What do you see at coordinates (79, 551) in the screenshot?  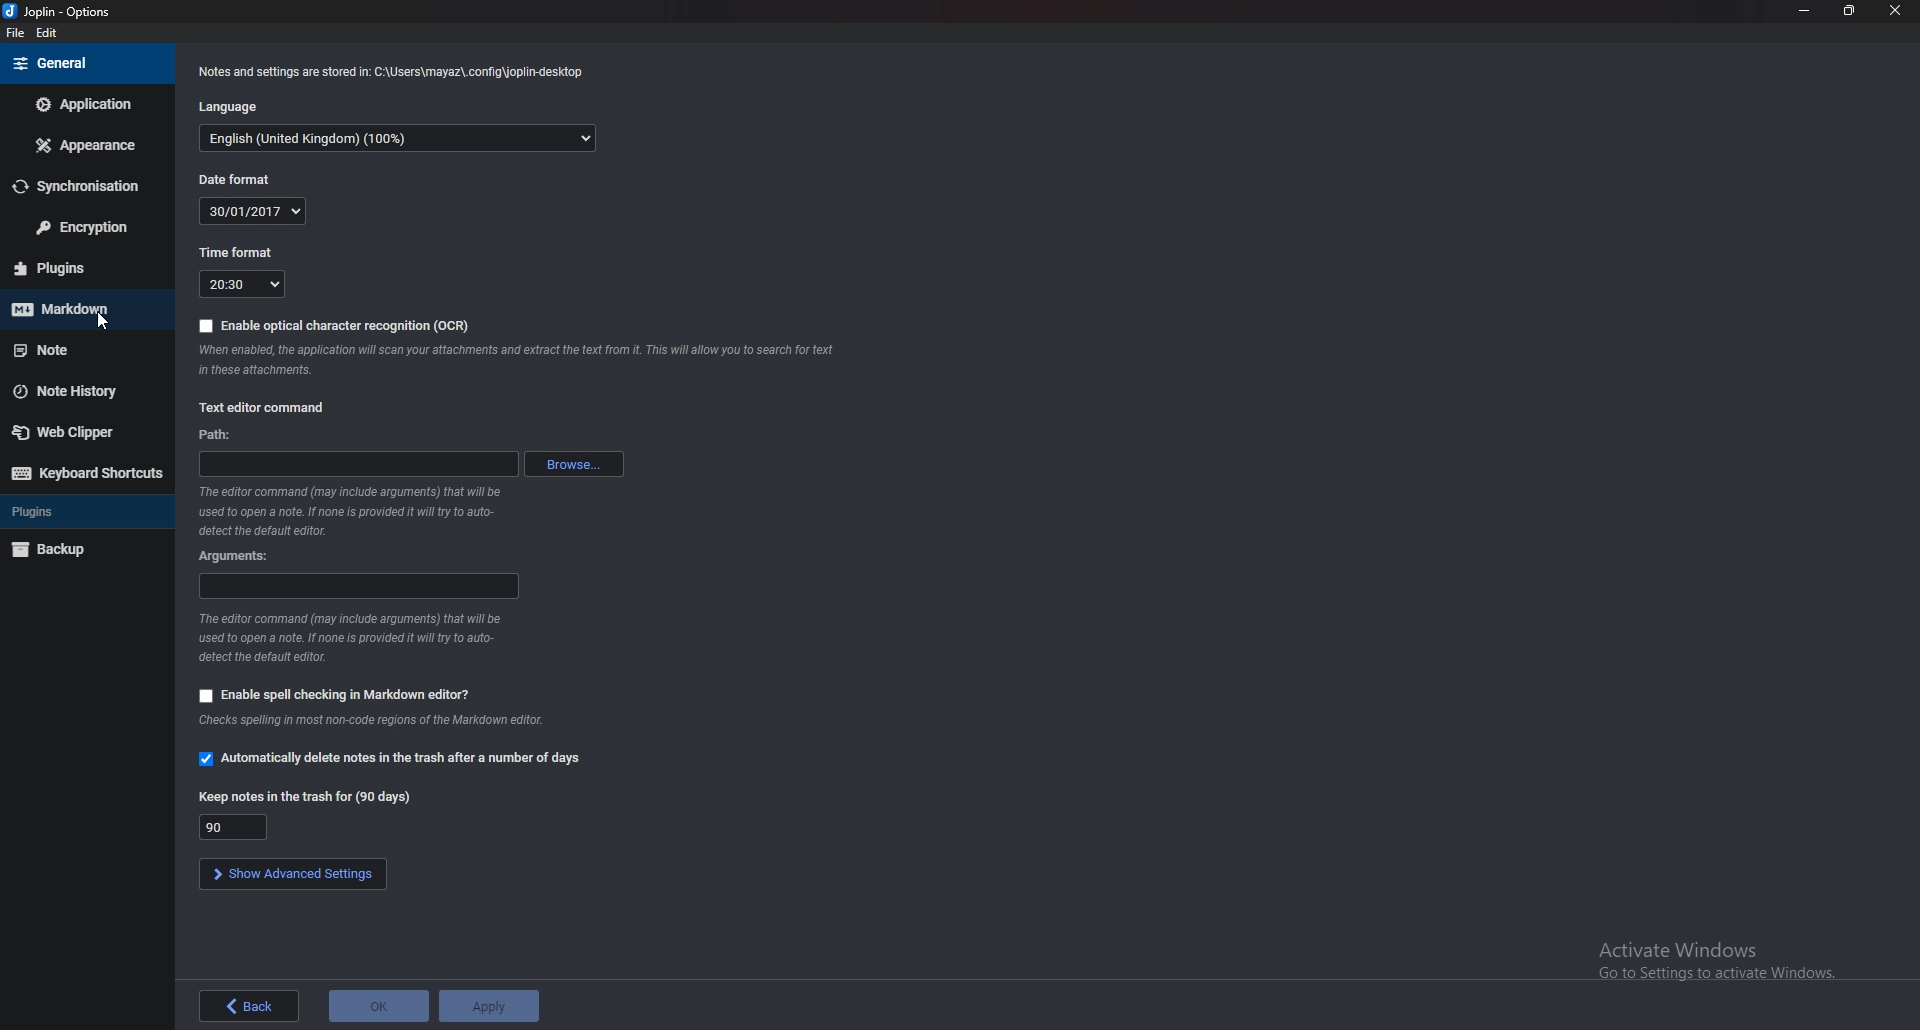 I see `Backup` at bounding box center [79, 551].